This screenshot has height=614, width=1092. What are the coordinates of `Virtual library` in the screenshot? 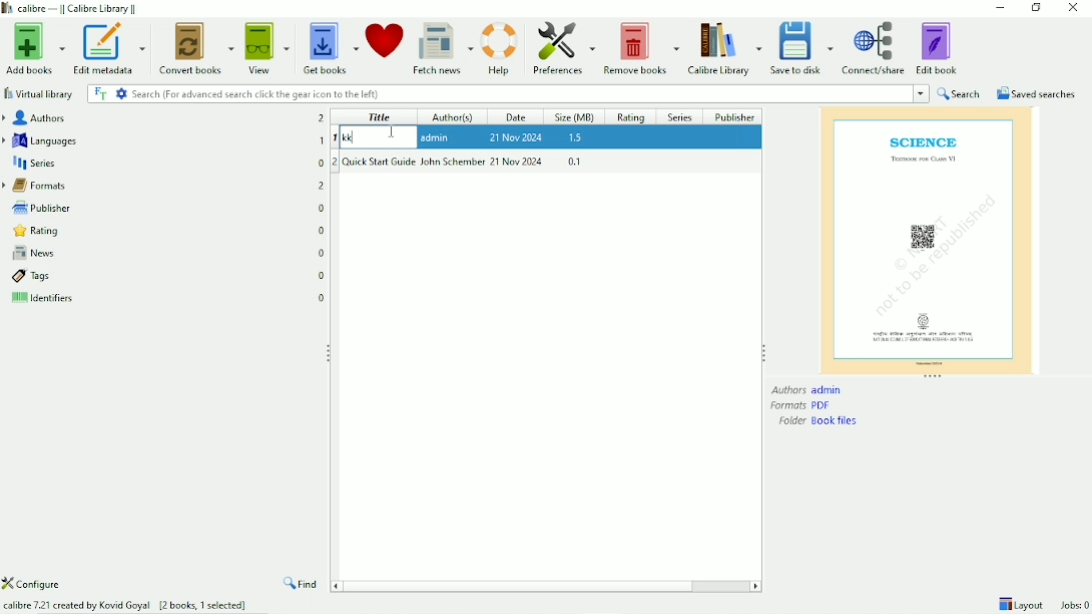 It's located at (39, 93).